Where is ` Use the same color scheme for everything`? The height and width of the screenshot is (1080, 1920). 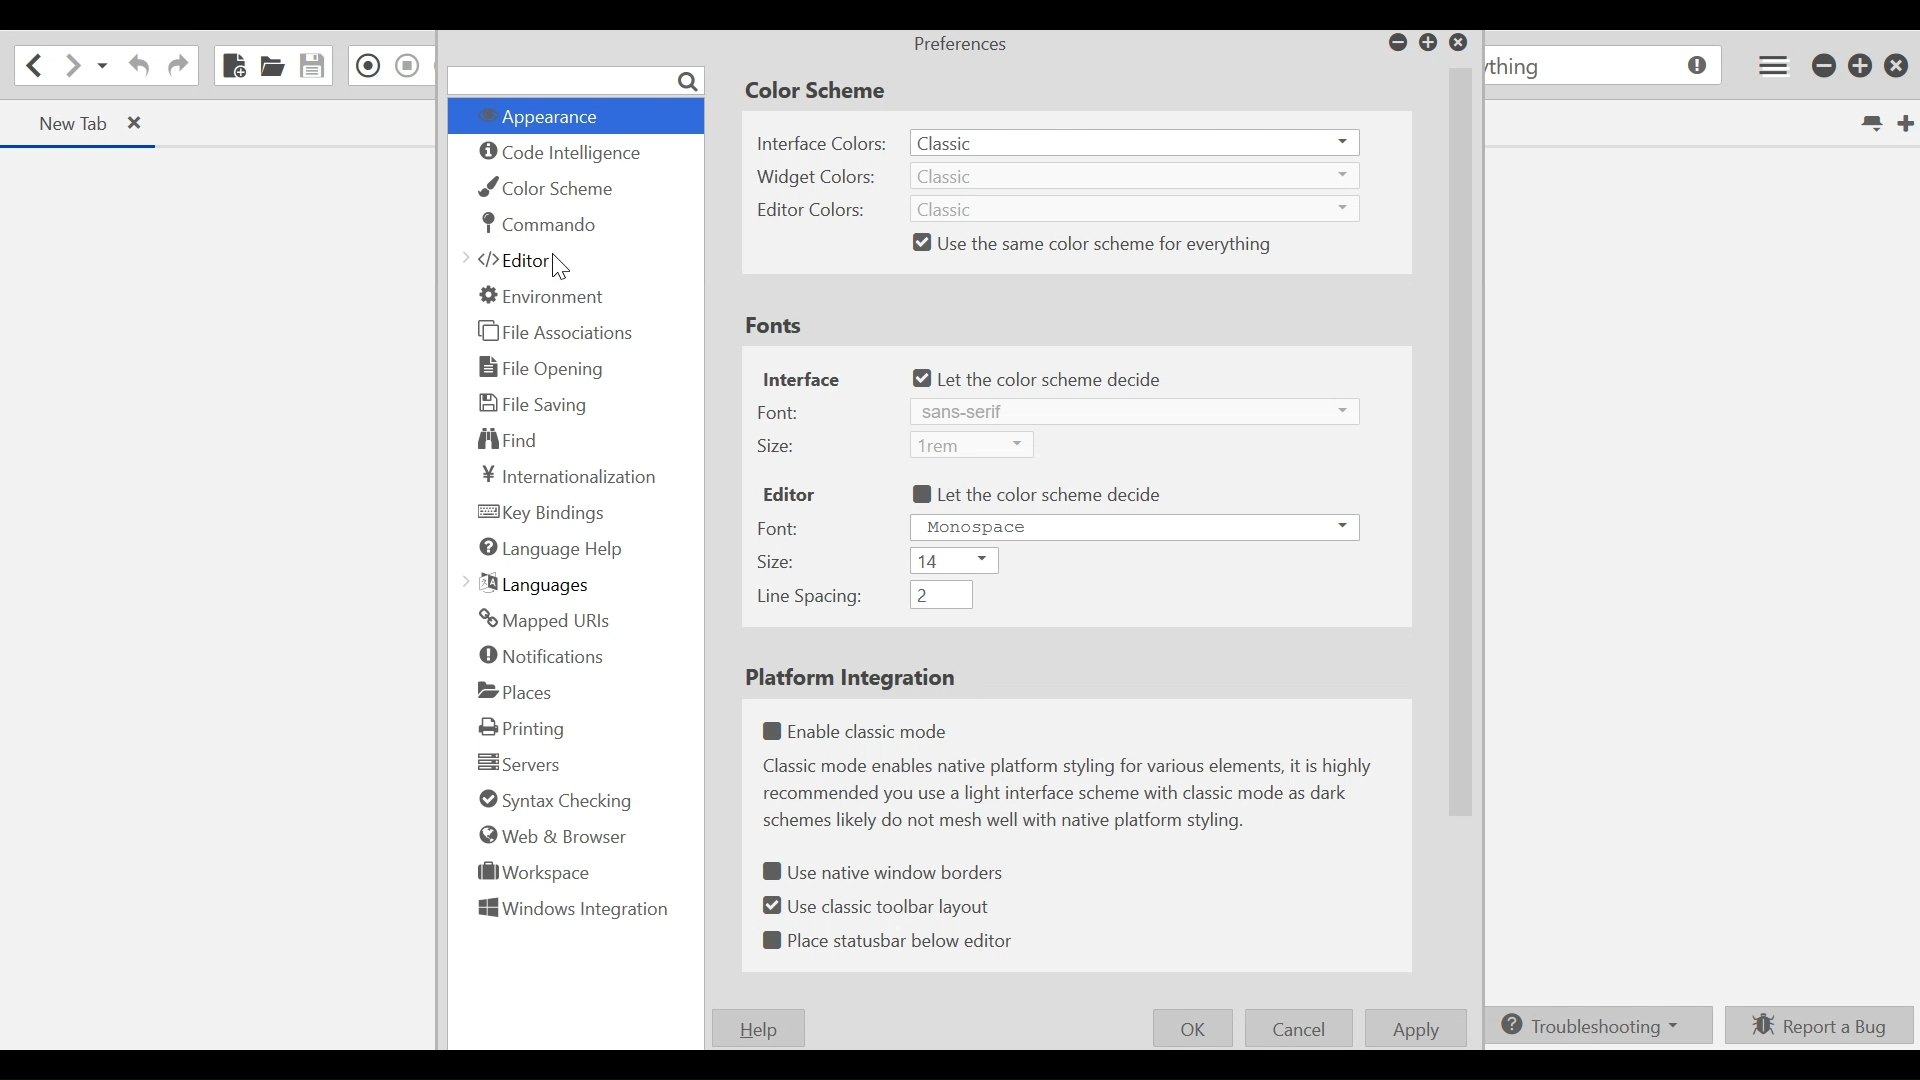  Use the same color scheme for everything is located at coordinates (1108, 244).